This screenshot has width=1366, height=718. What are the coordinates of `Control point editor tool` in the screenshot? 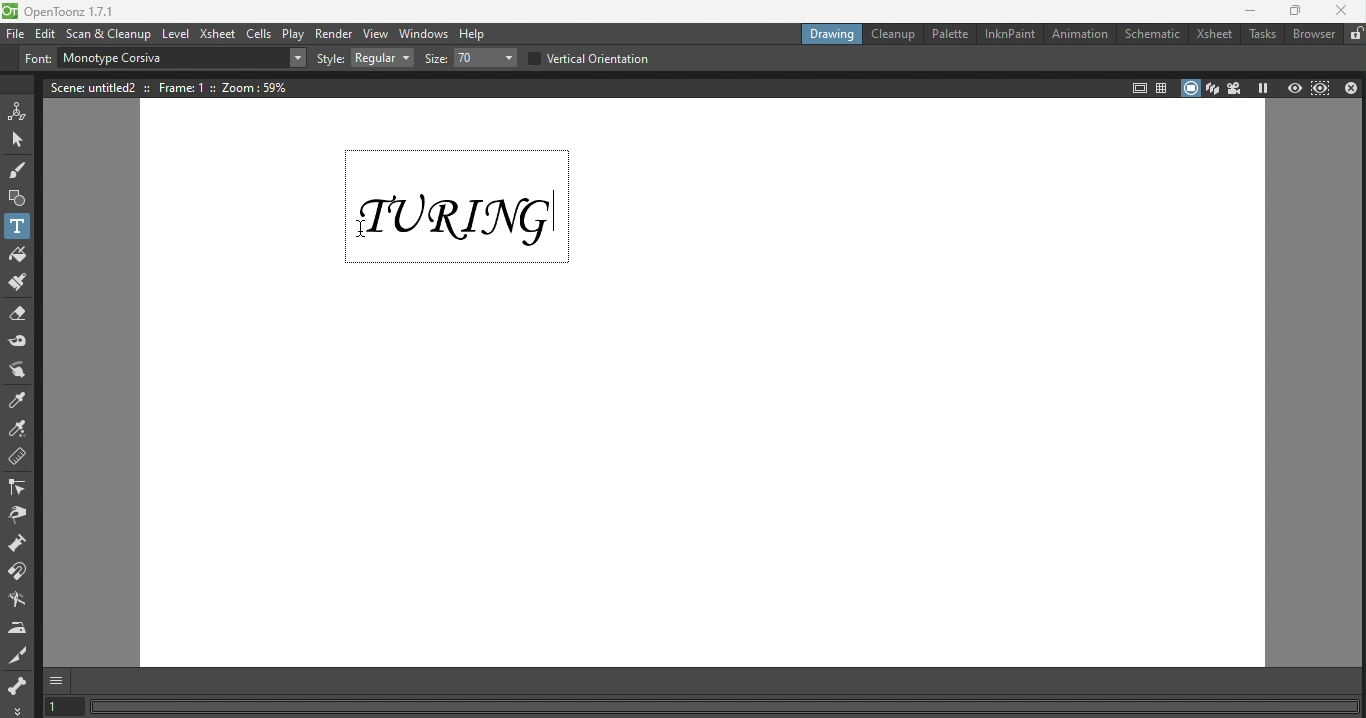 It's located at (20, 486).